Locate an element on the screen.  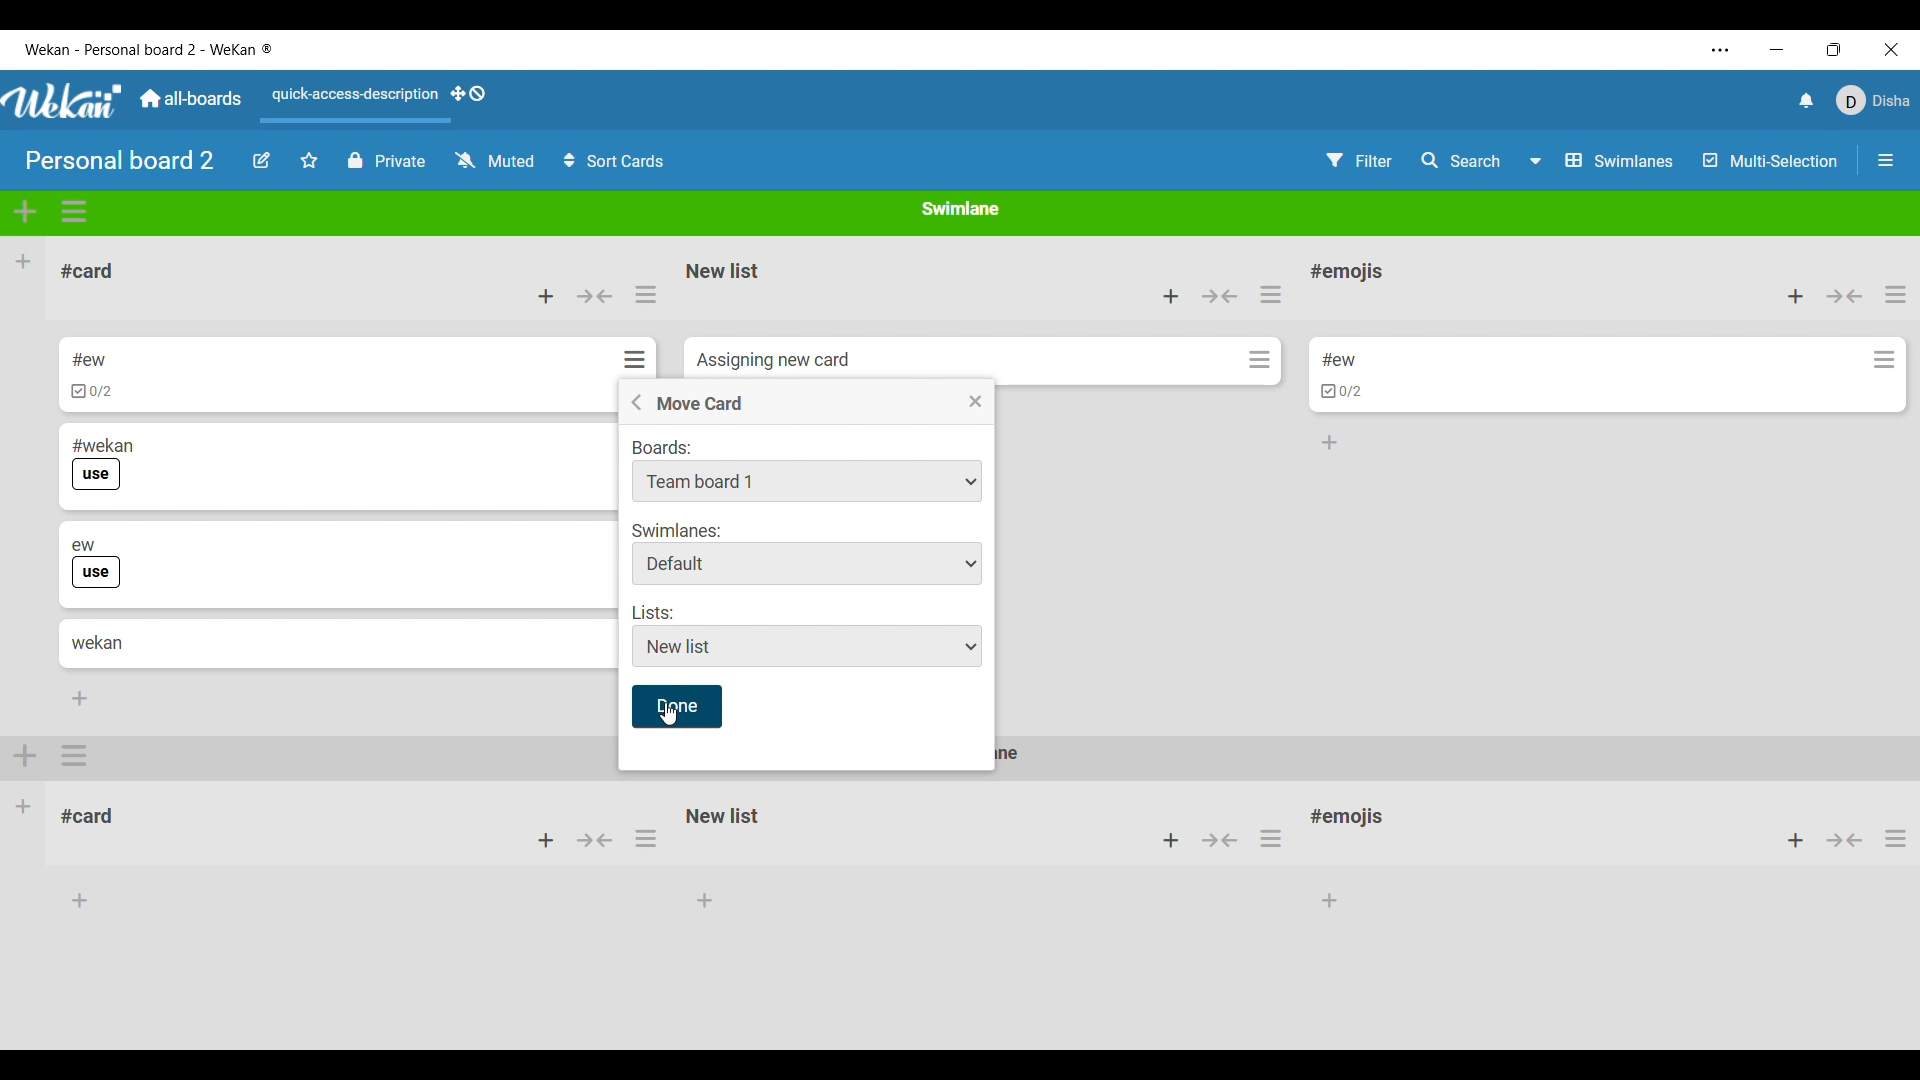
Add card to bottom of list is located at coordinates (1330, 443).